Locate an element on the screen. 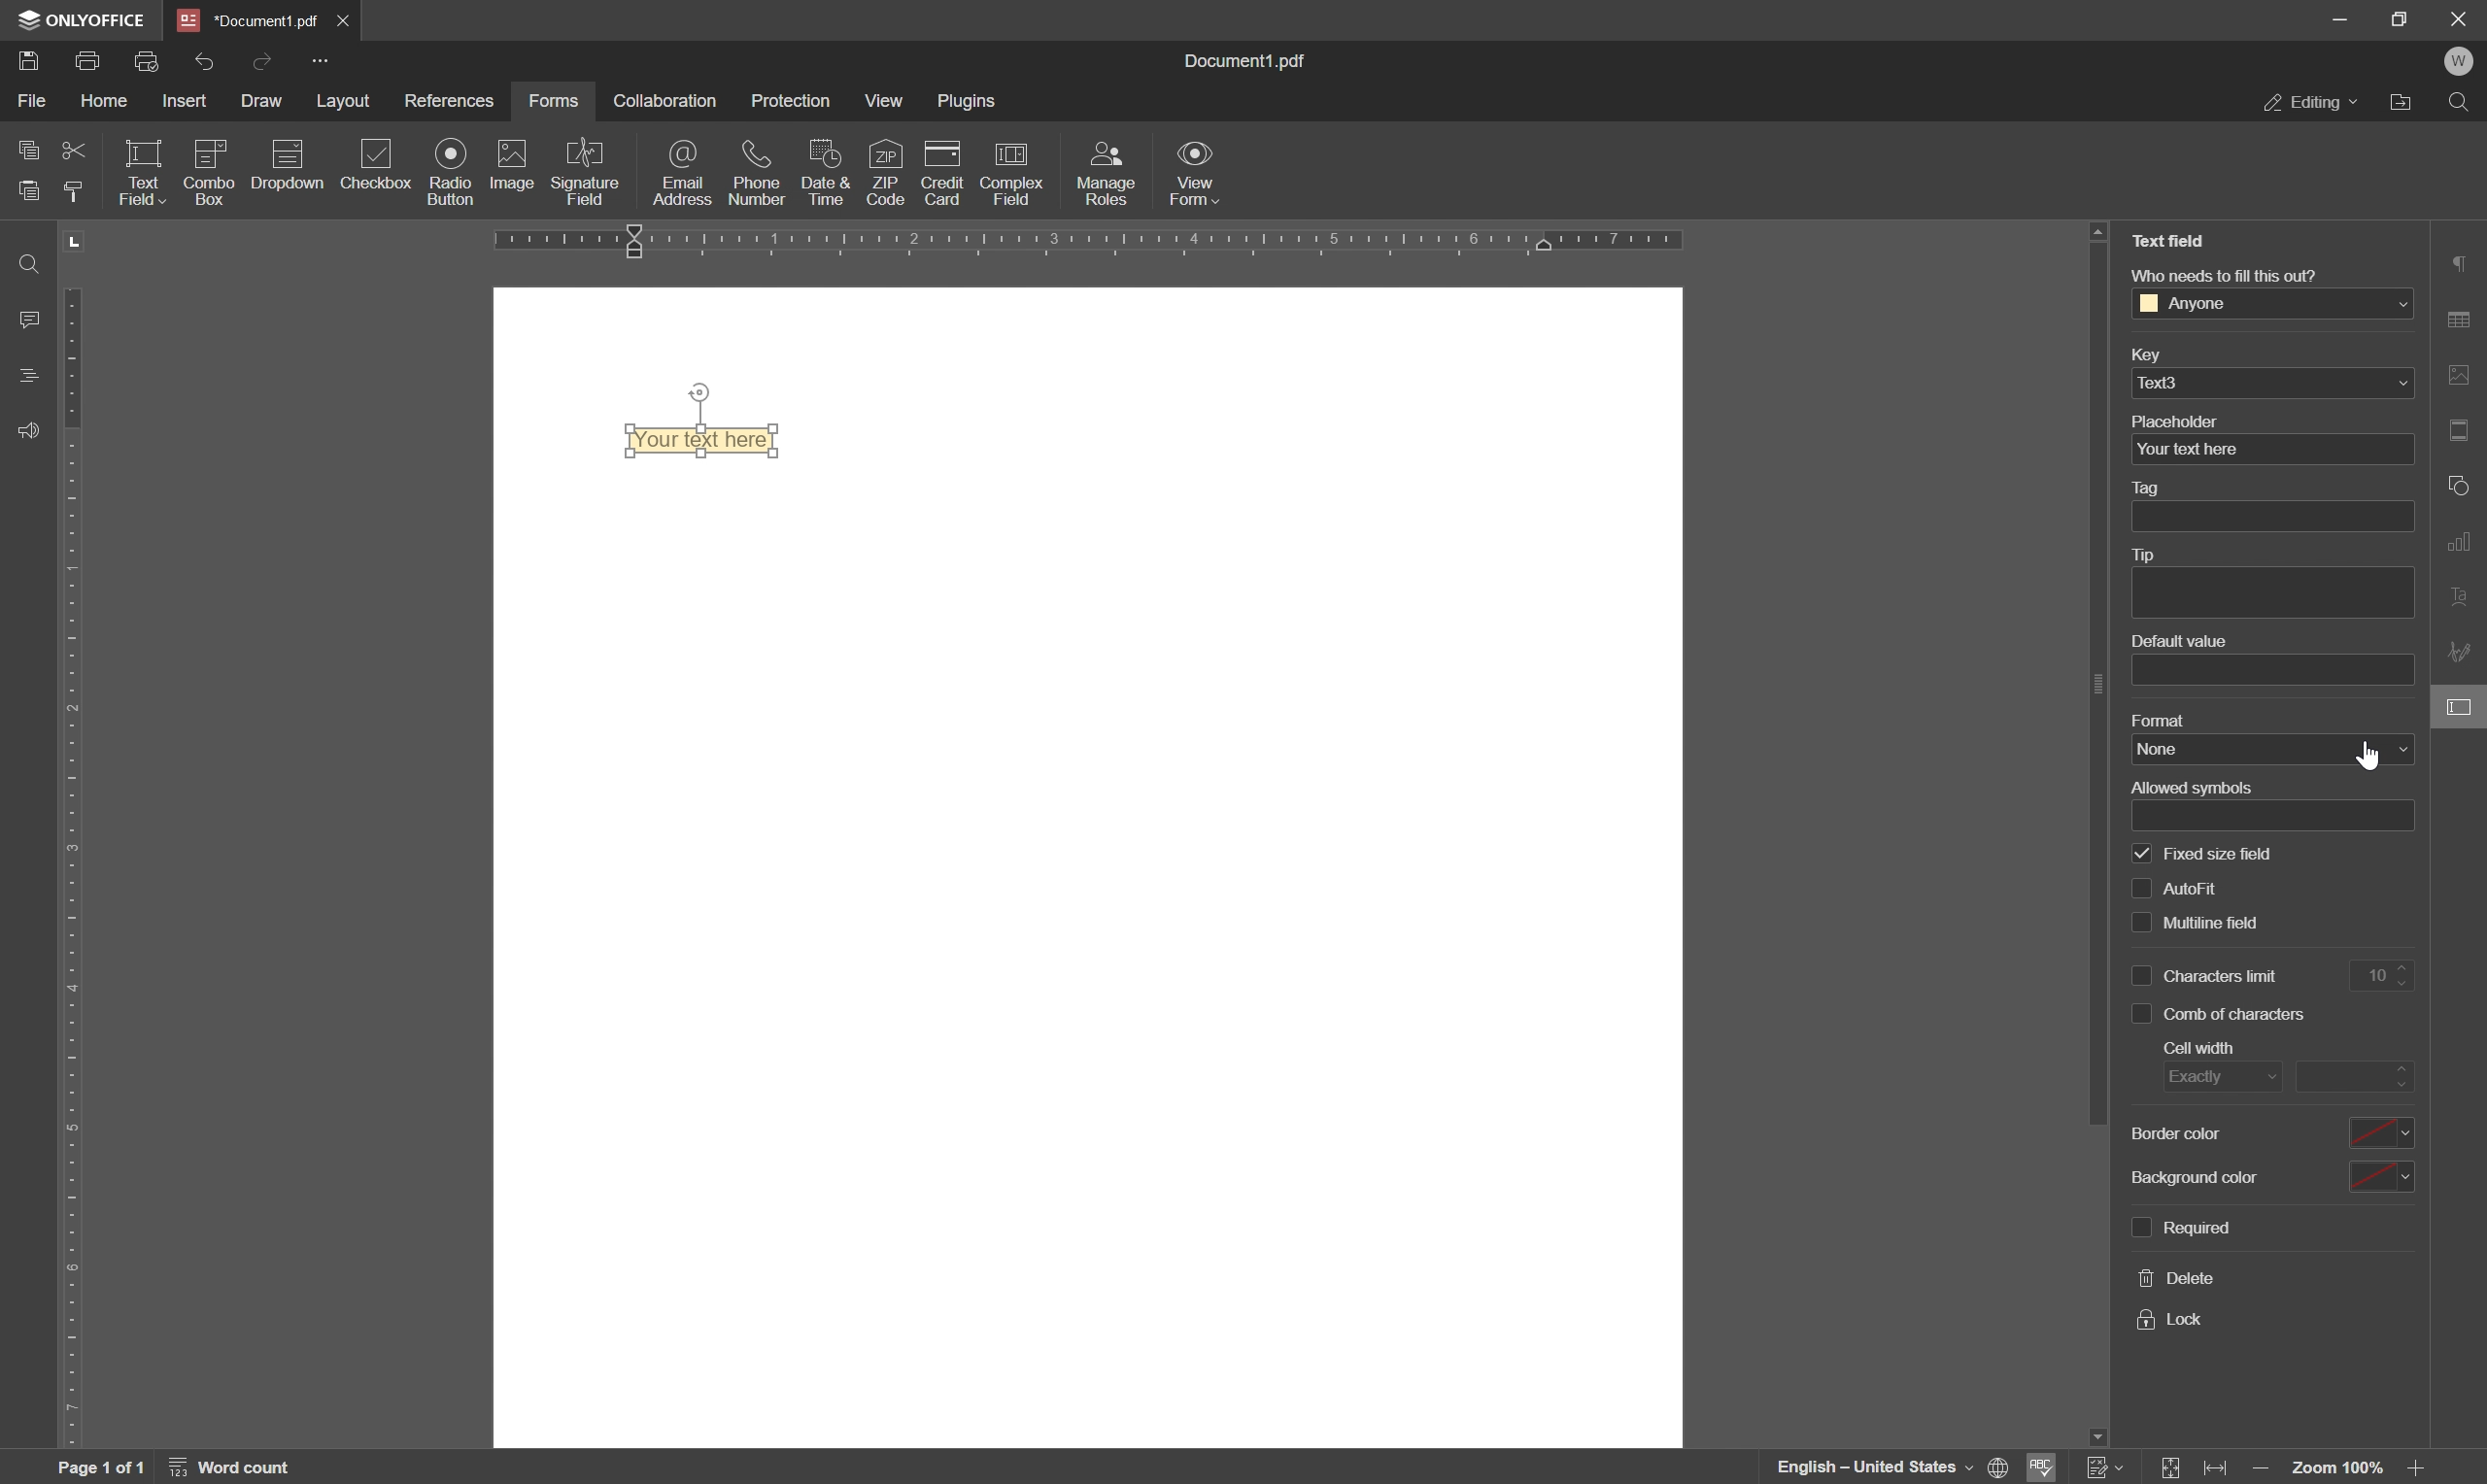 The height and width of the screenshot is (1484, 2487). select background color is located at coordinates (2381, 1178).